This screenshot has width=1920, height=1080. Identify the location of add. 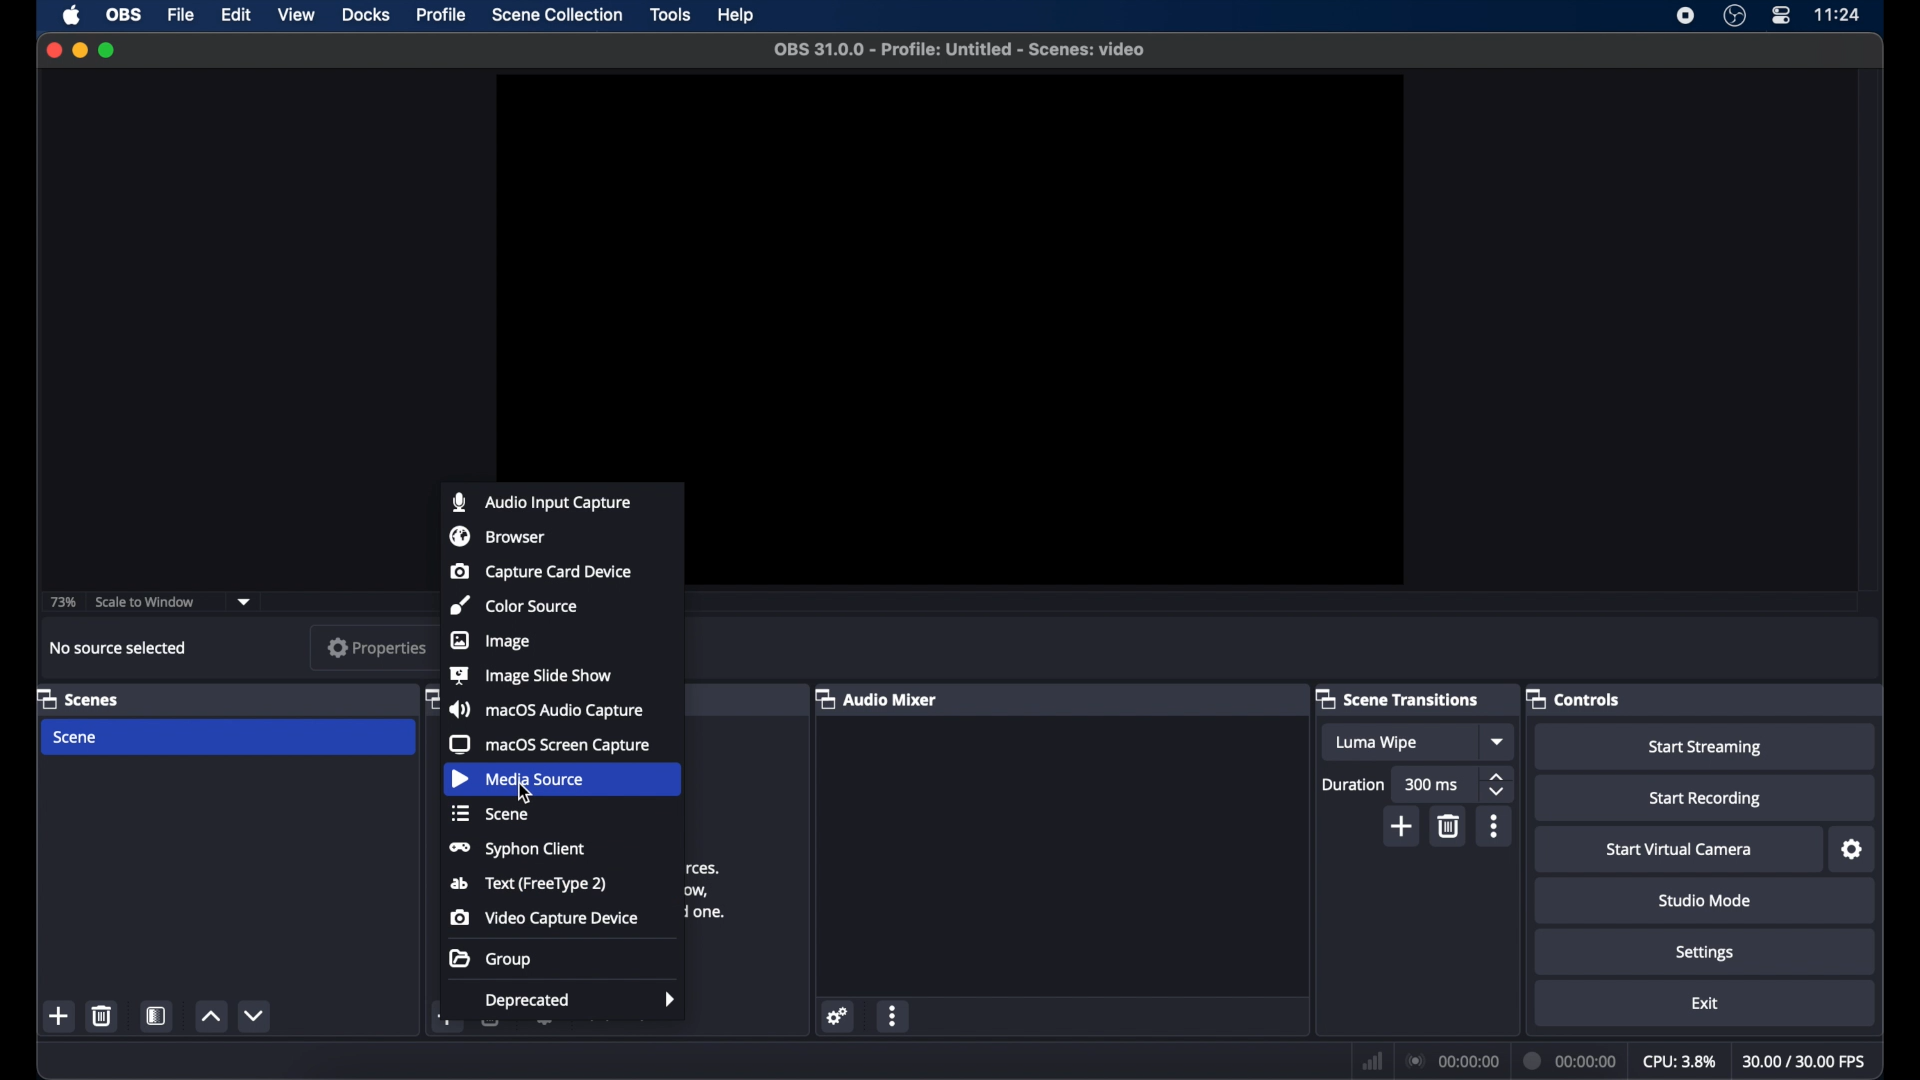
(1403, 826).